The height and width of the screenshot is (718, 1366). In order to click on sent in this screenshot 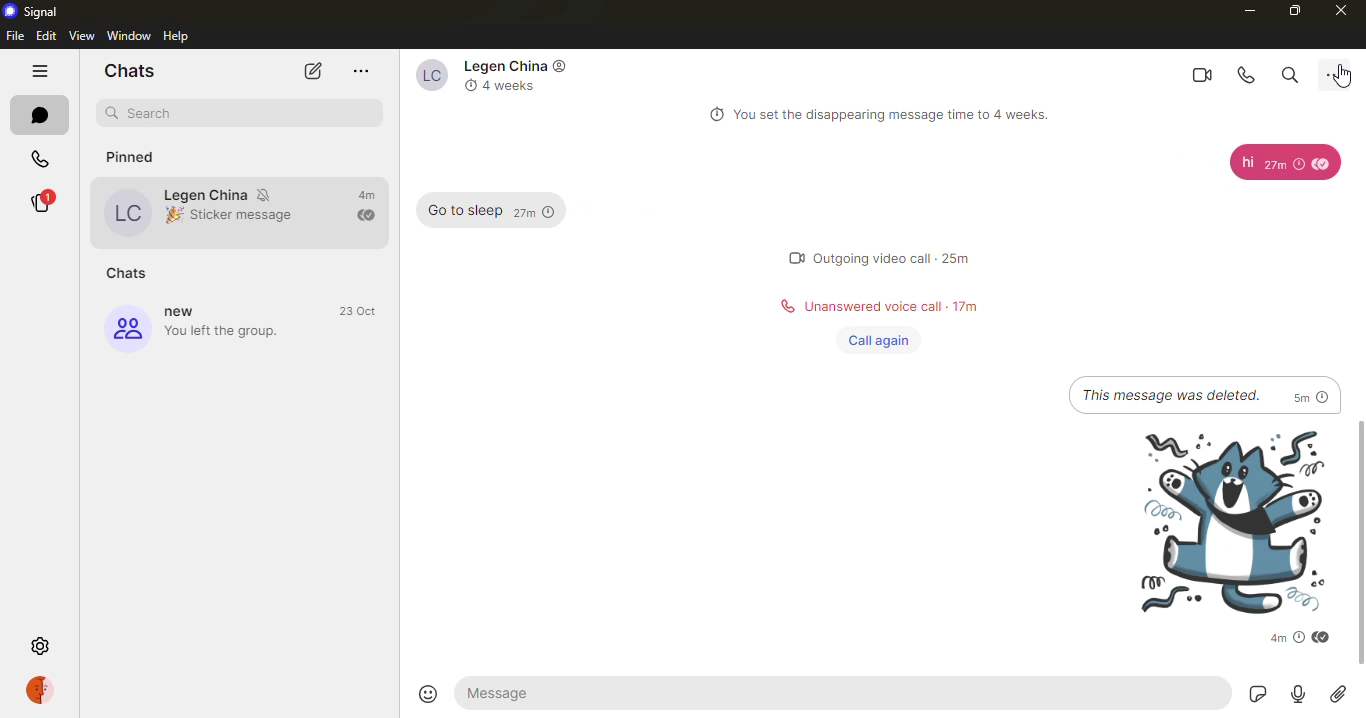, I will do `click(365, 215)`.